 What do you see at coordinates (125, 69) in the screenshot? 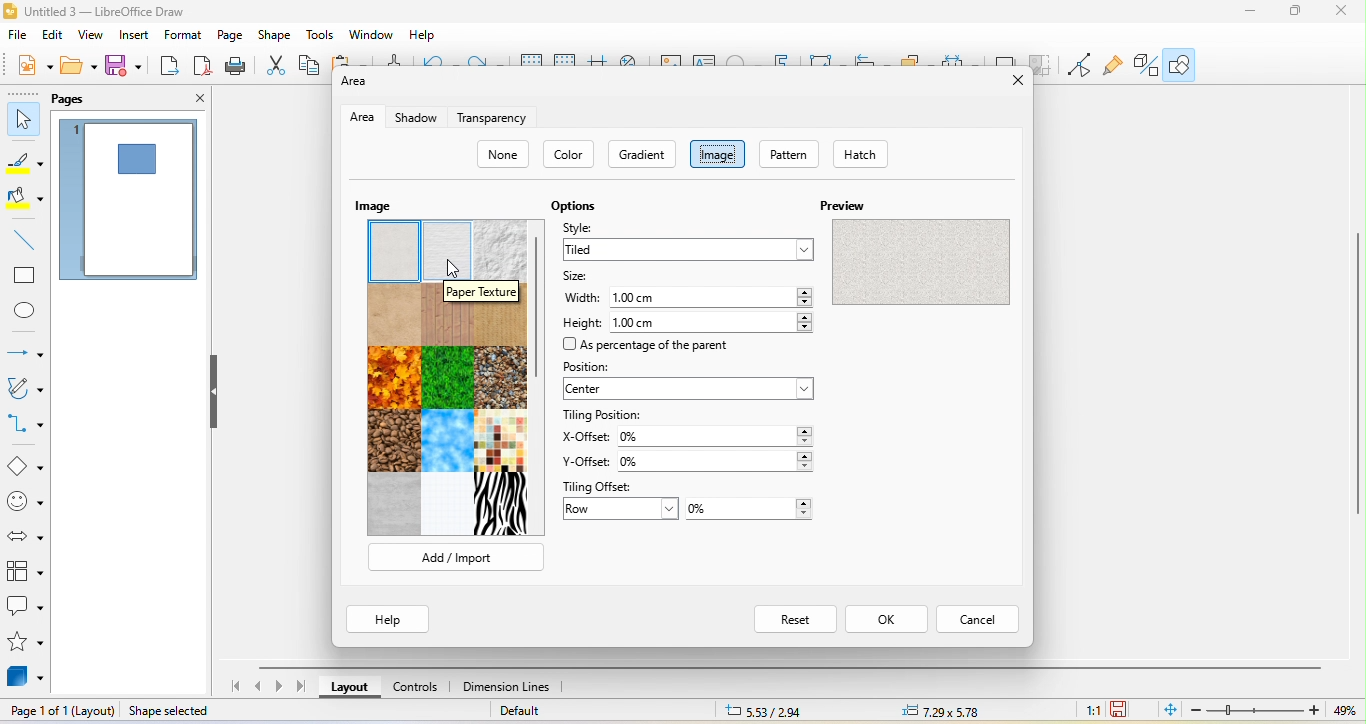
I see `save` at bounding box center [125, 69].